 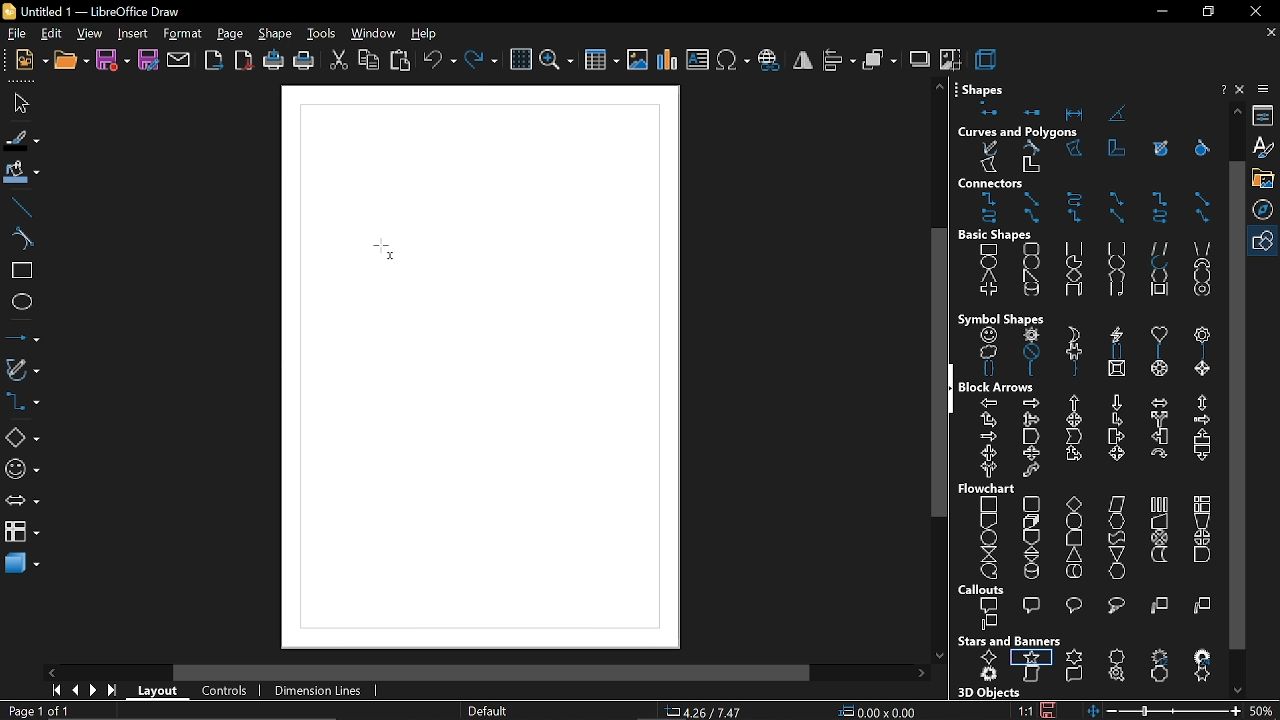 What do you see at coordinates (602, 58) in the screenshot?
I see `insert table` at bounding box center [602, 58].